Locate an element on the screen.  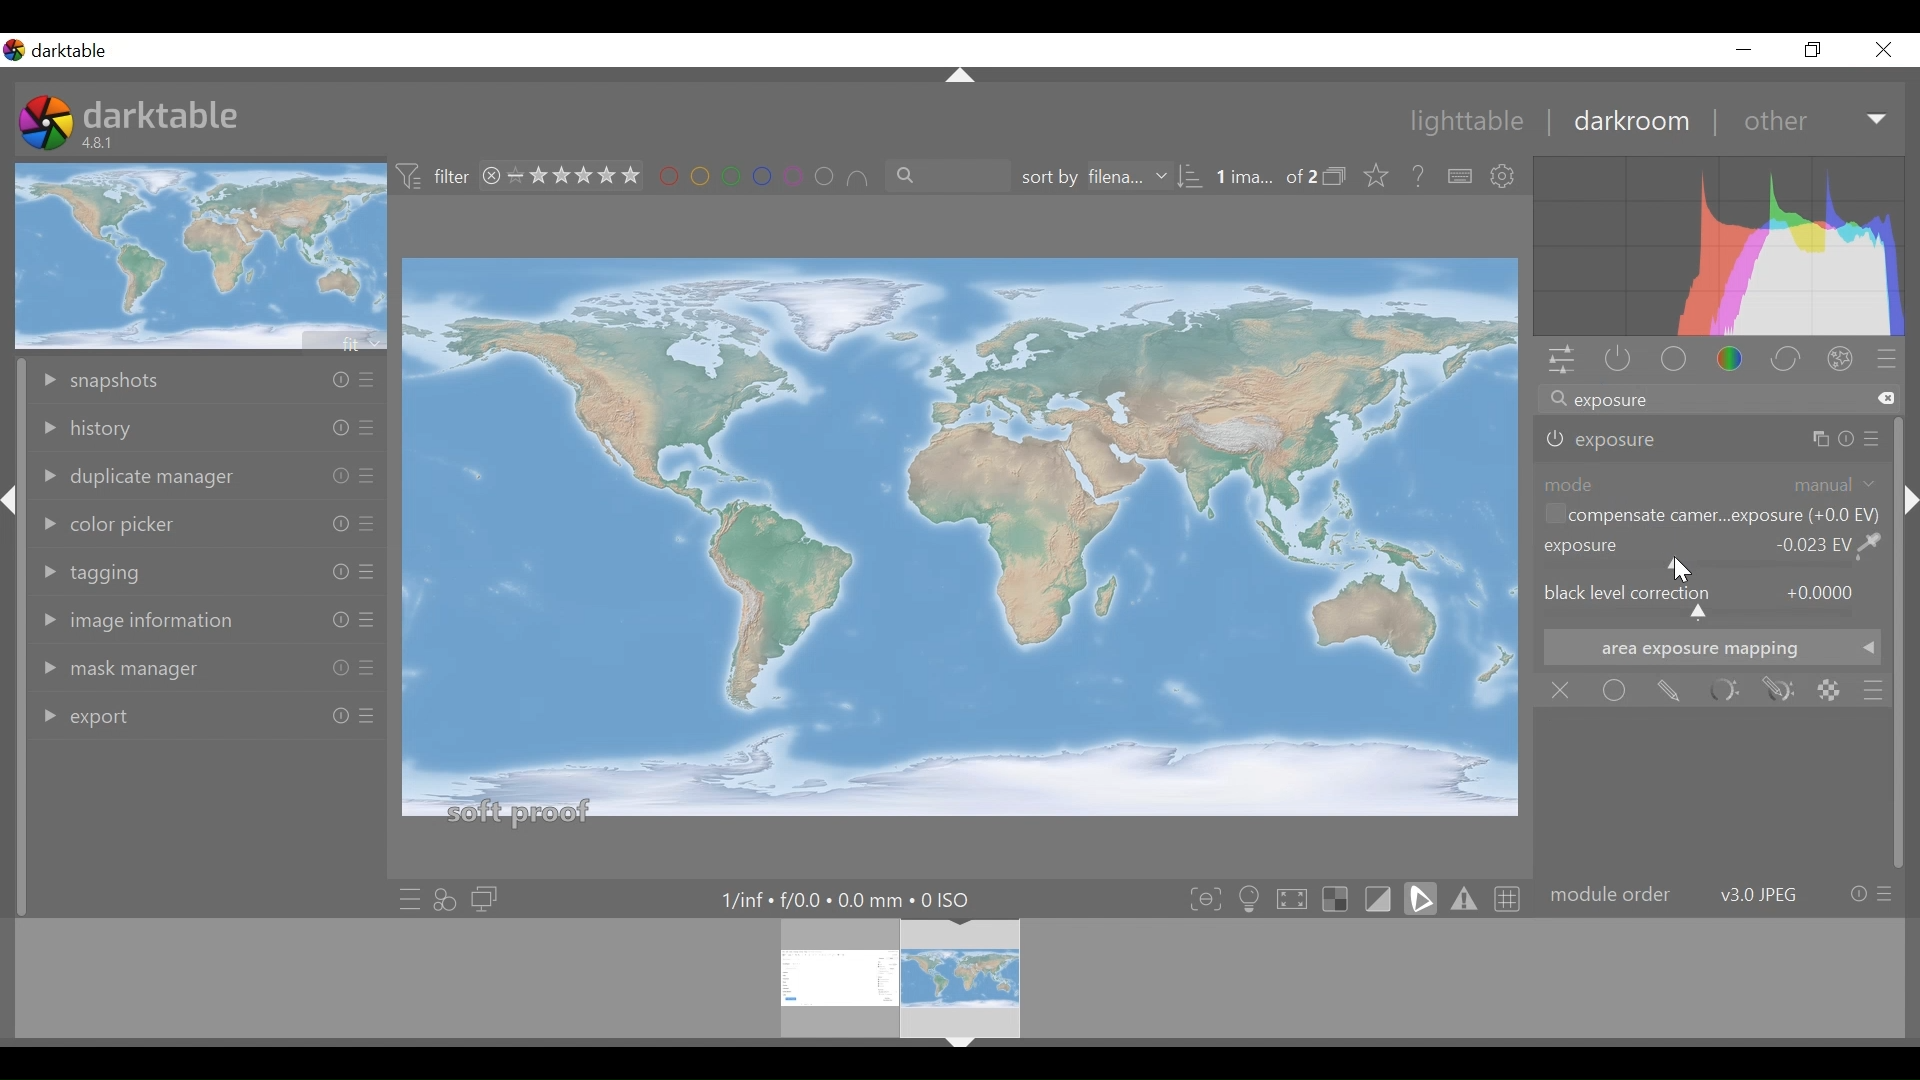
main editing area is located at coordinates (961, 546).